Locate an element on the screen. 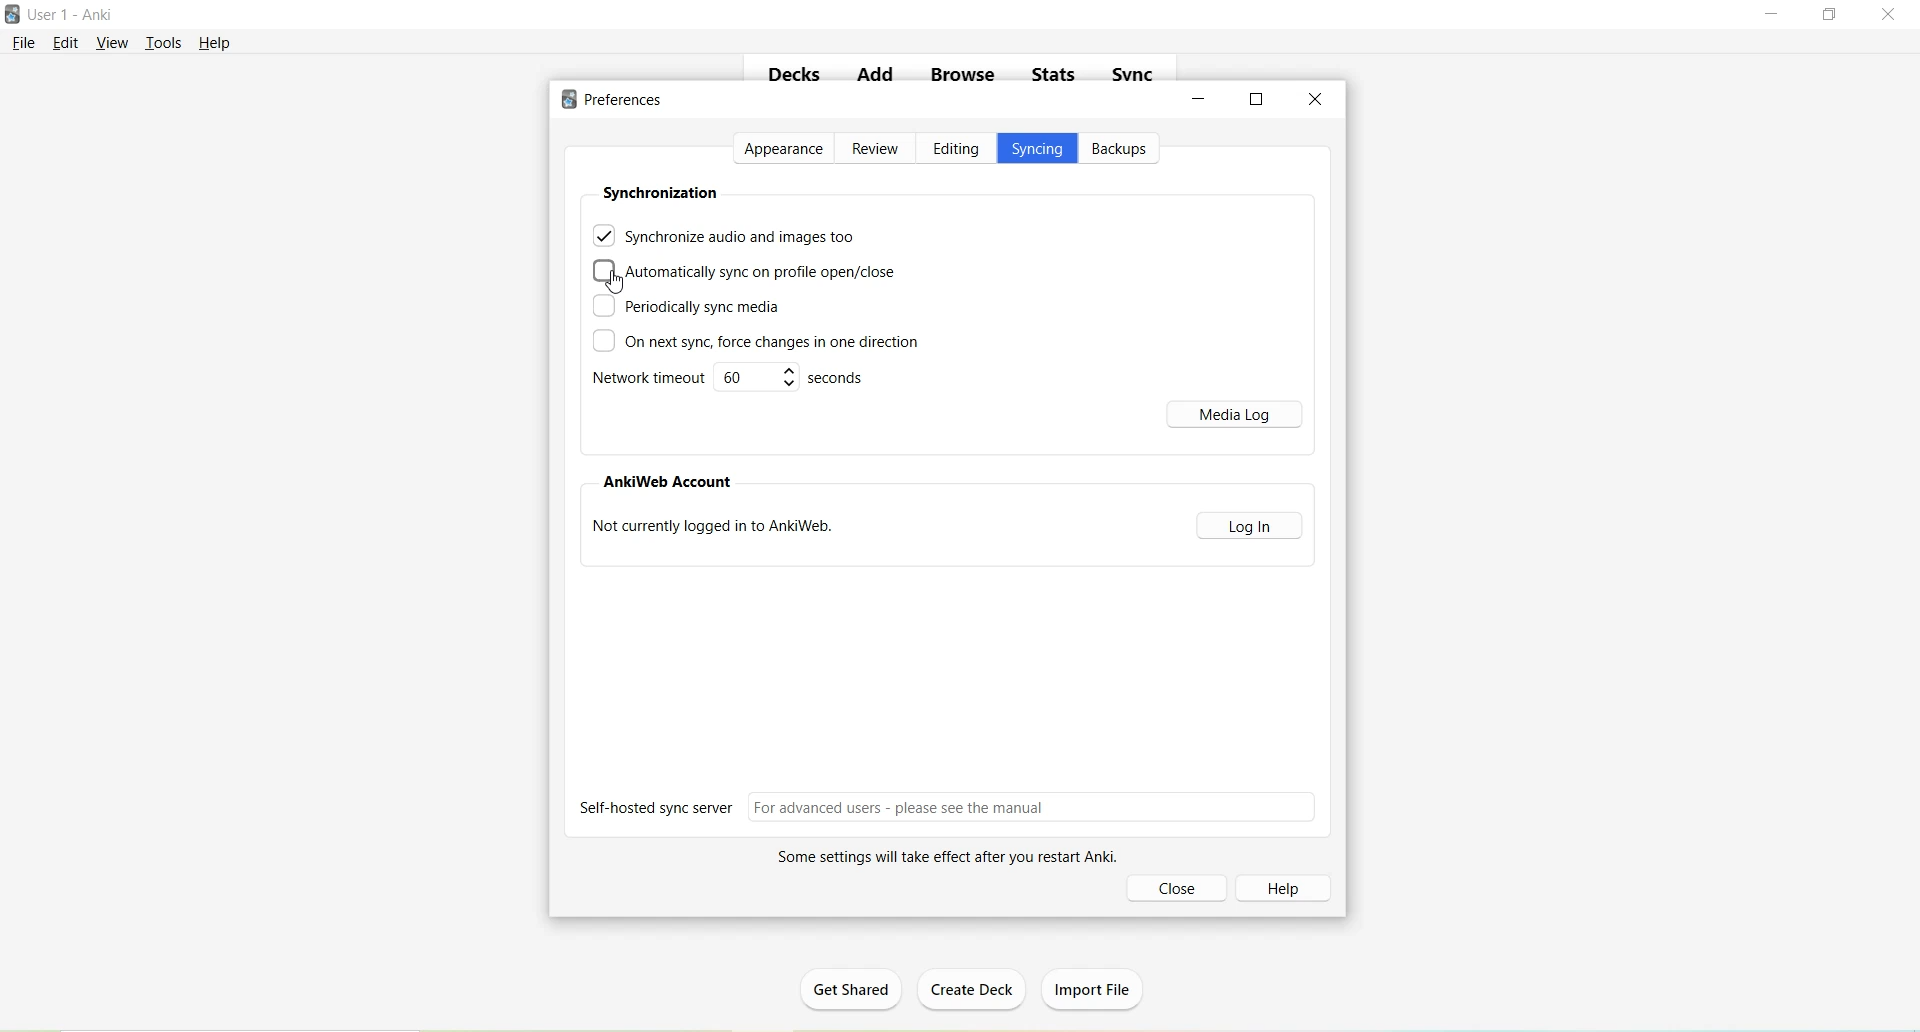 This screenshot has height=1032, width=1920. Editing is located at coordinates (956, 150).